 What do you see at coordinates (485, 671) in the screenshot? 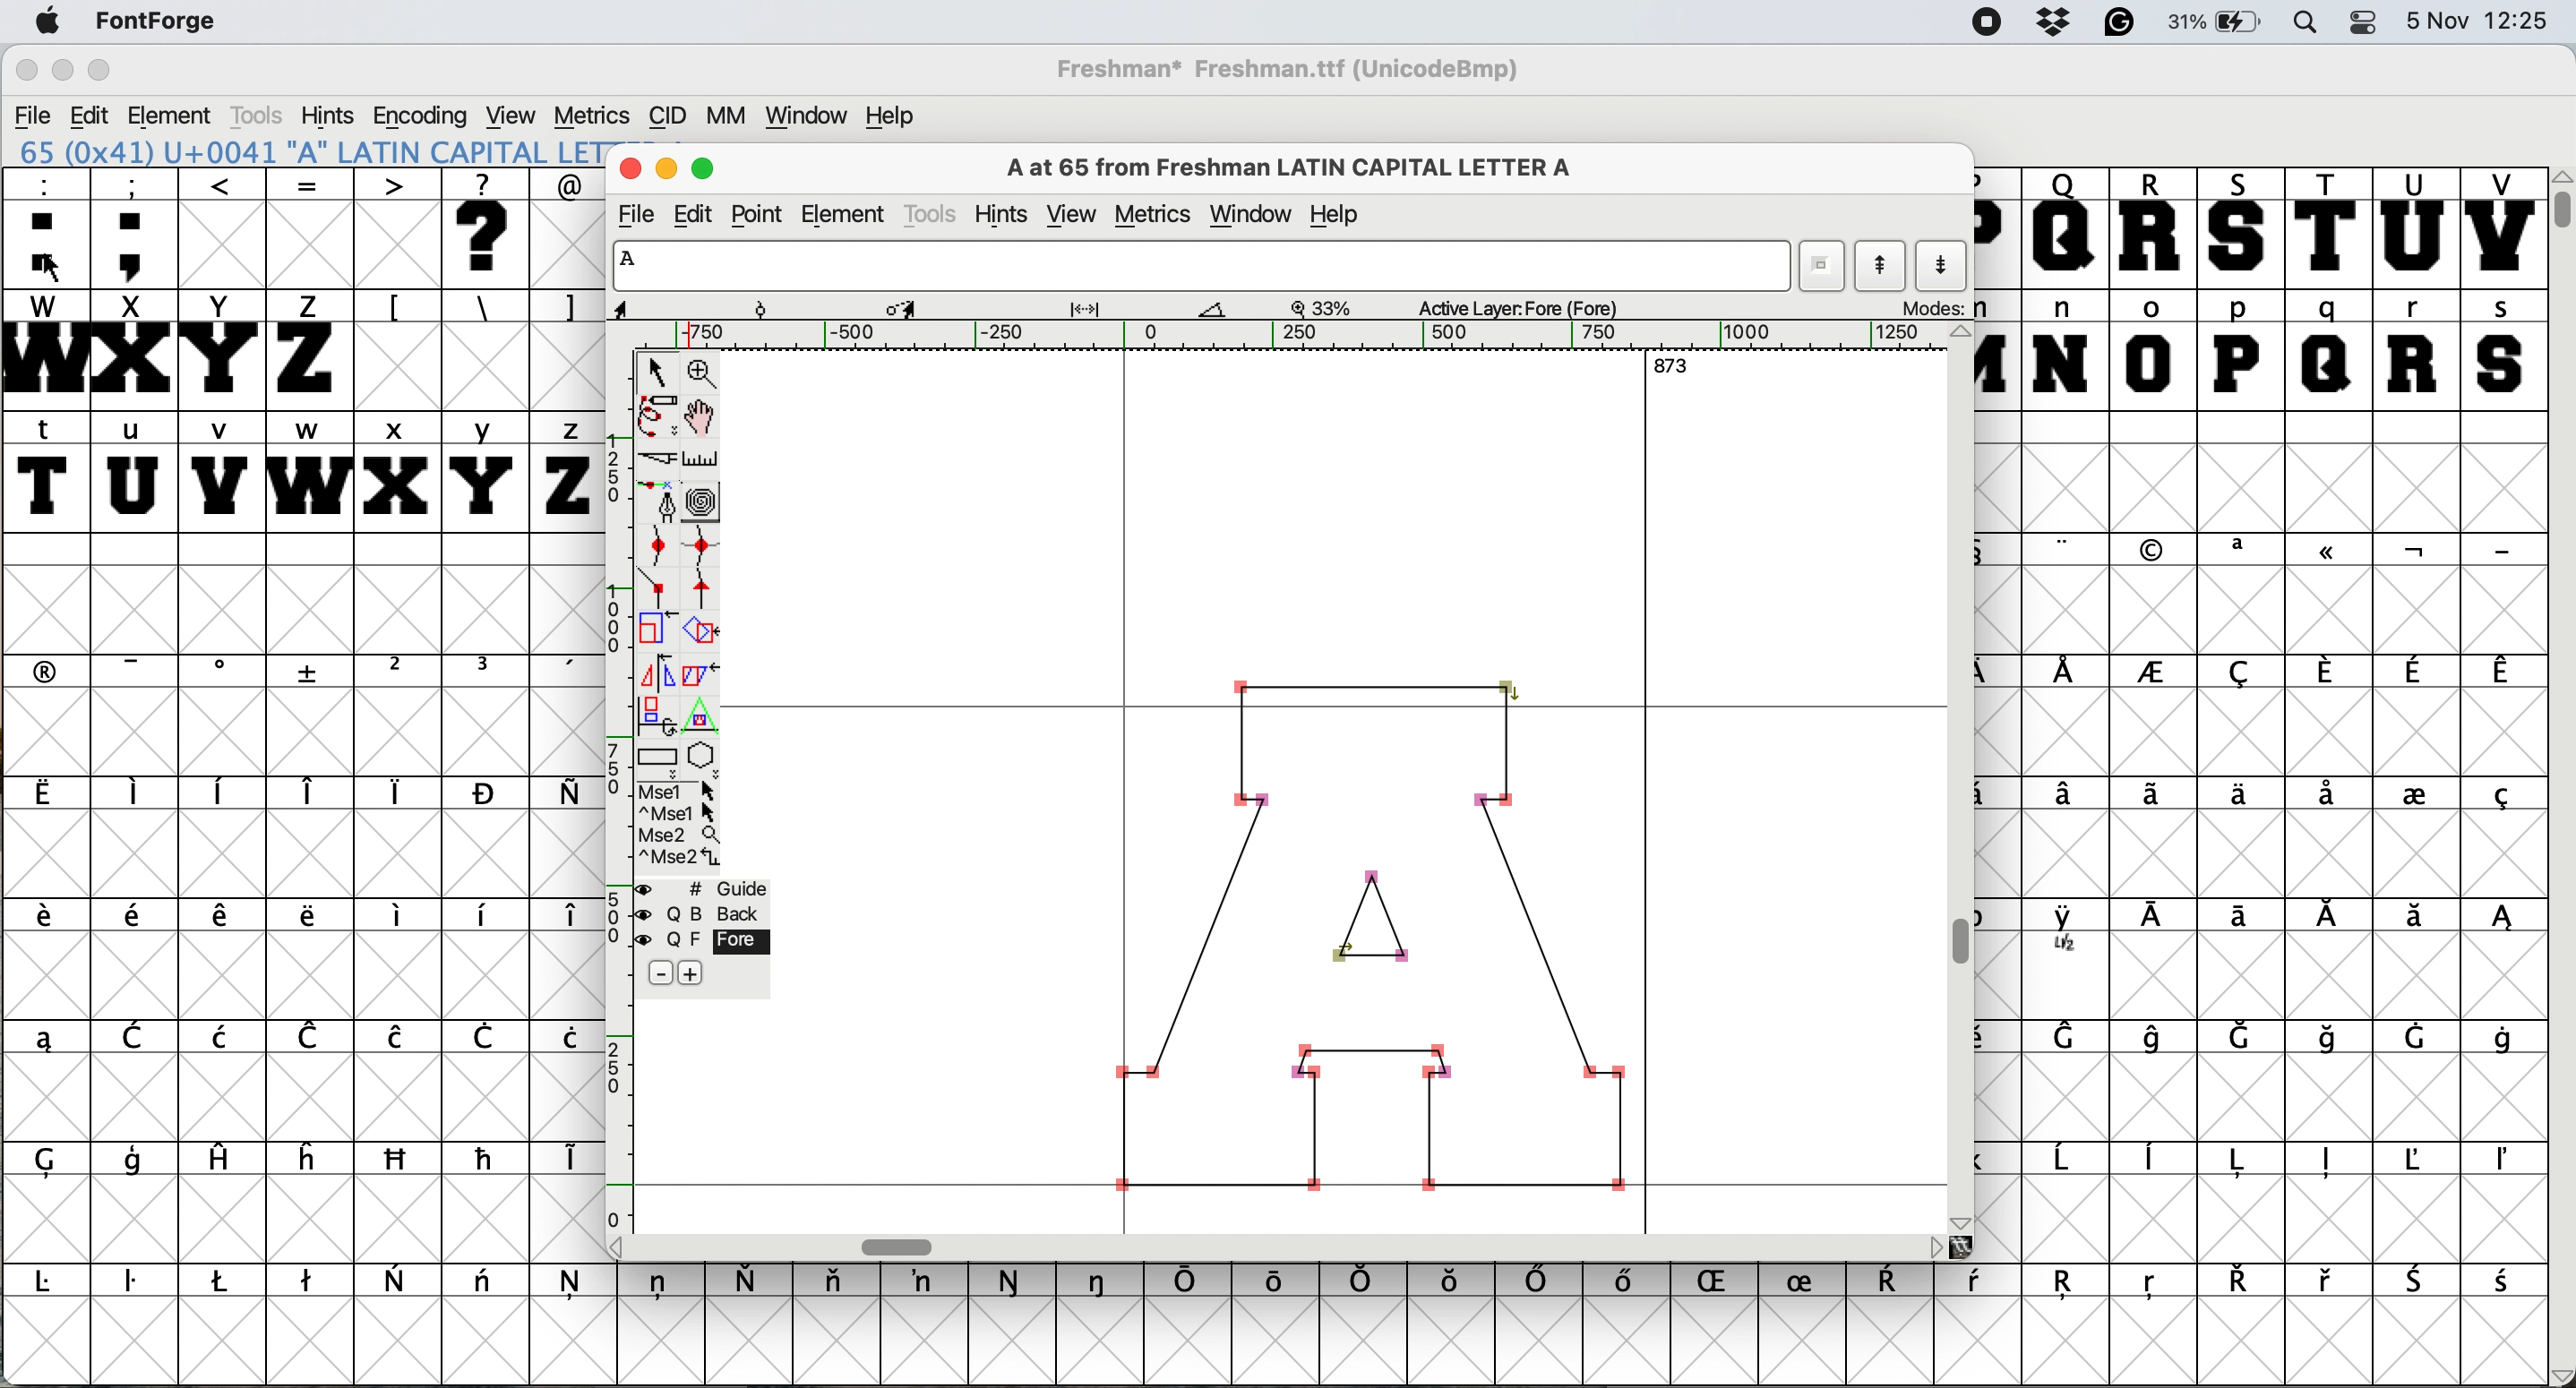
I see `symbol` at bounding box center [485, 671].